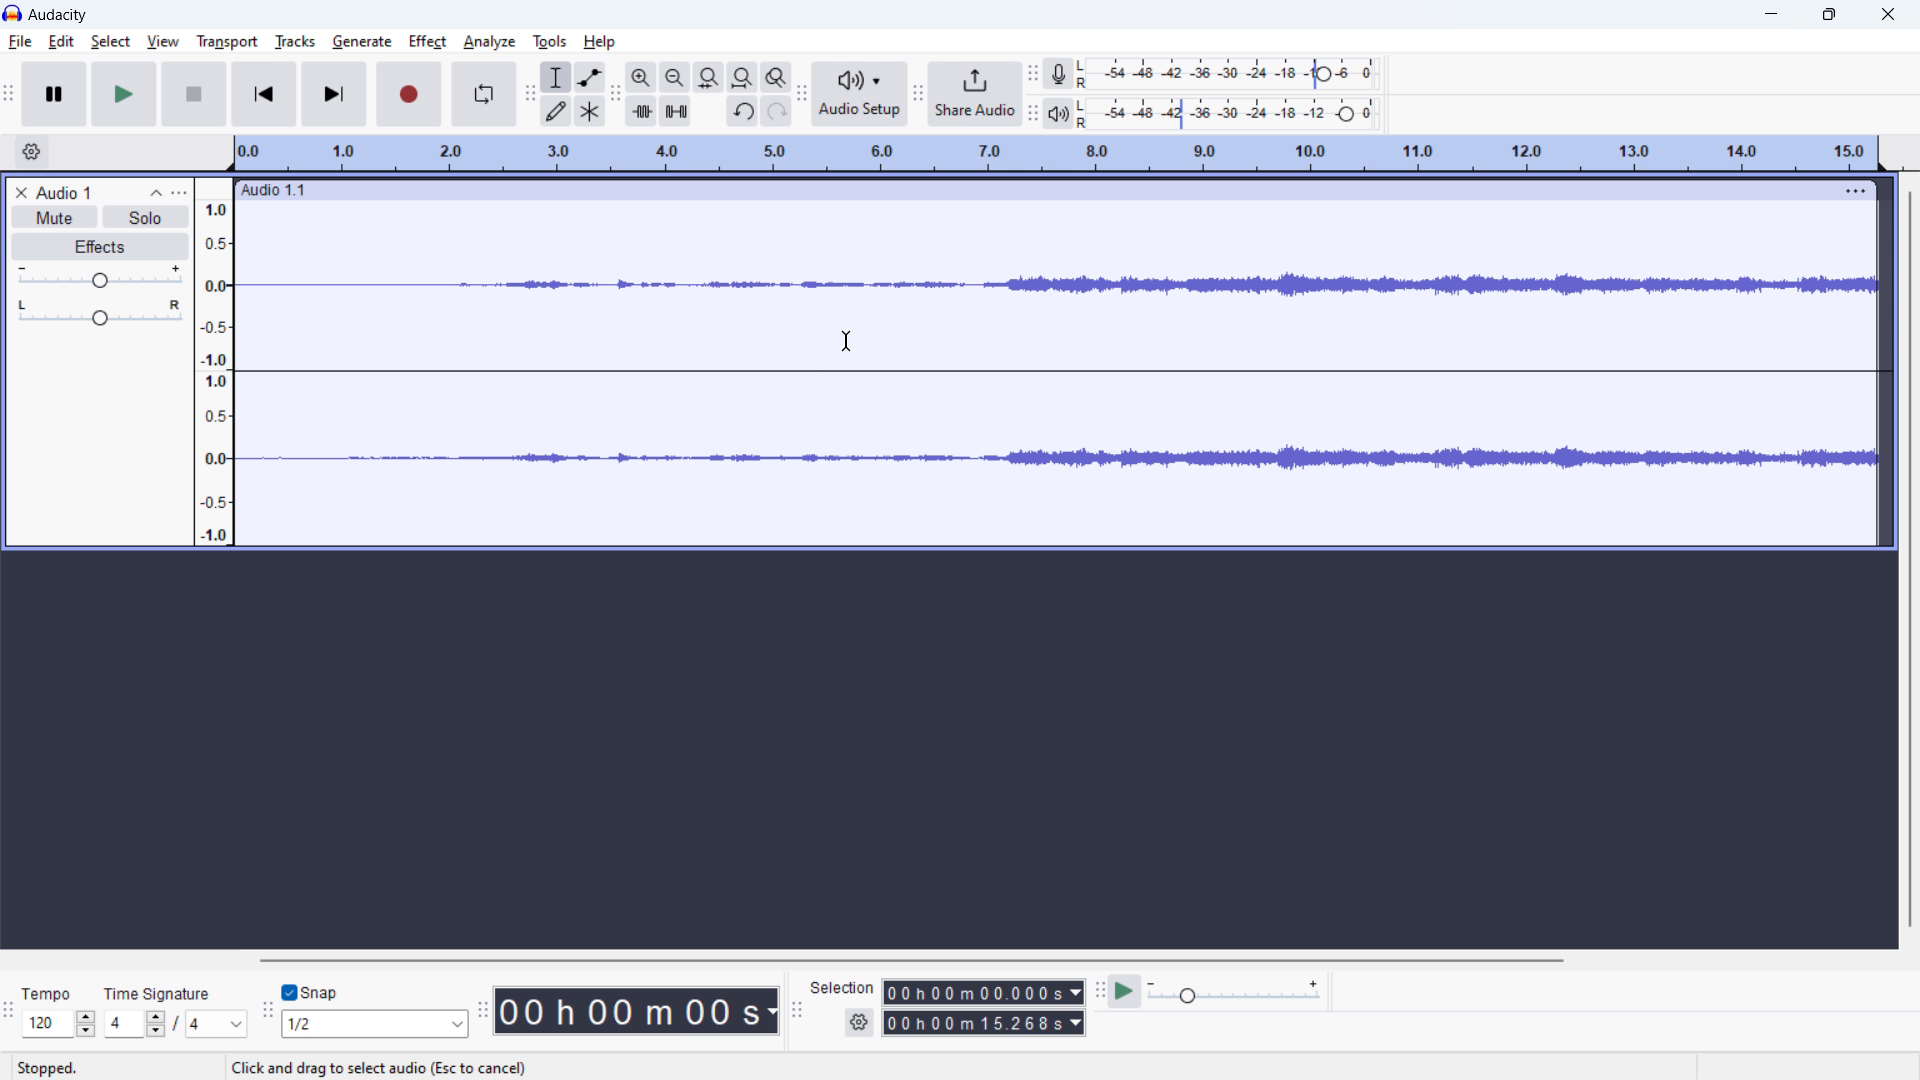  I want to click on horizontal scrollbar, so click(908, 960).